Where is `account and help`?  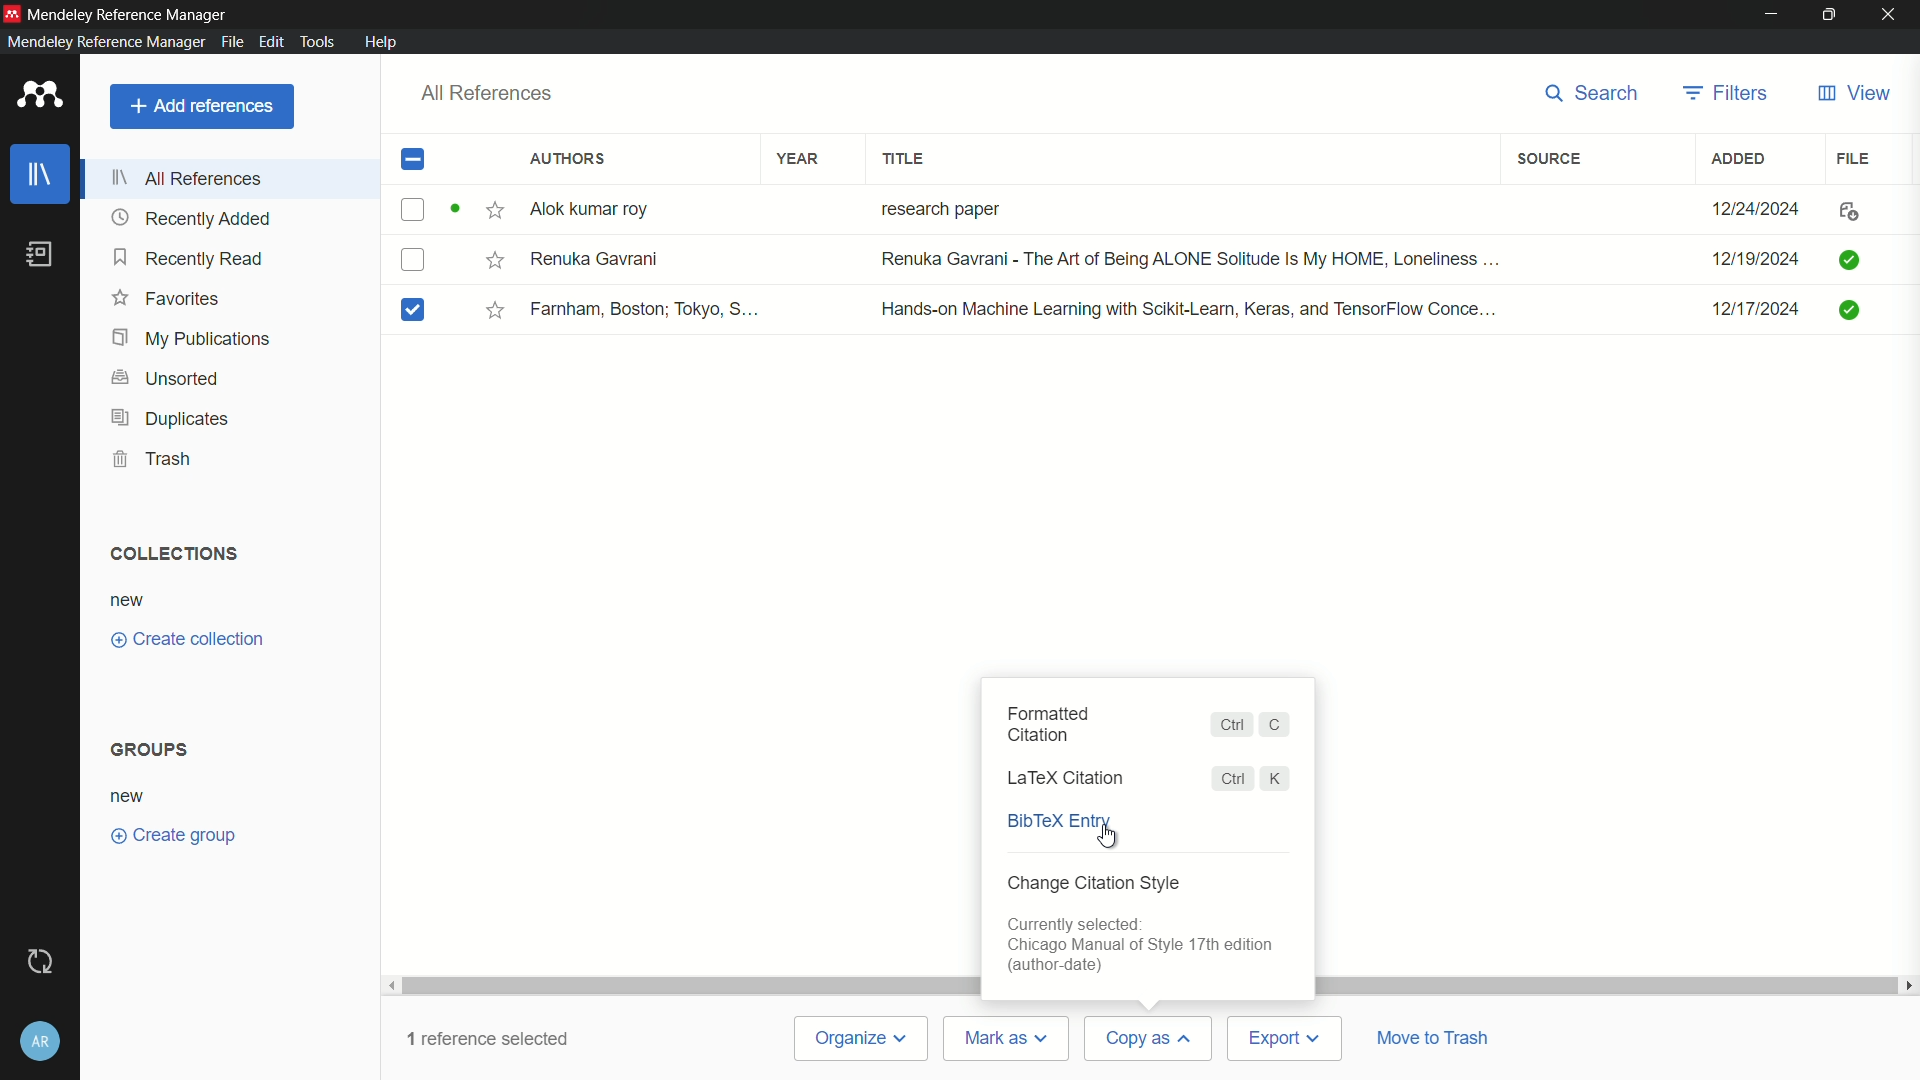 account and help is located at coordinates (41, 1036).